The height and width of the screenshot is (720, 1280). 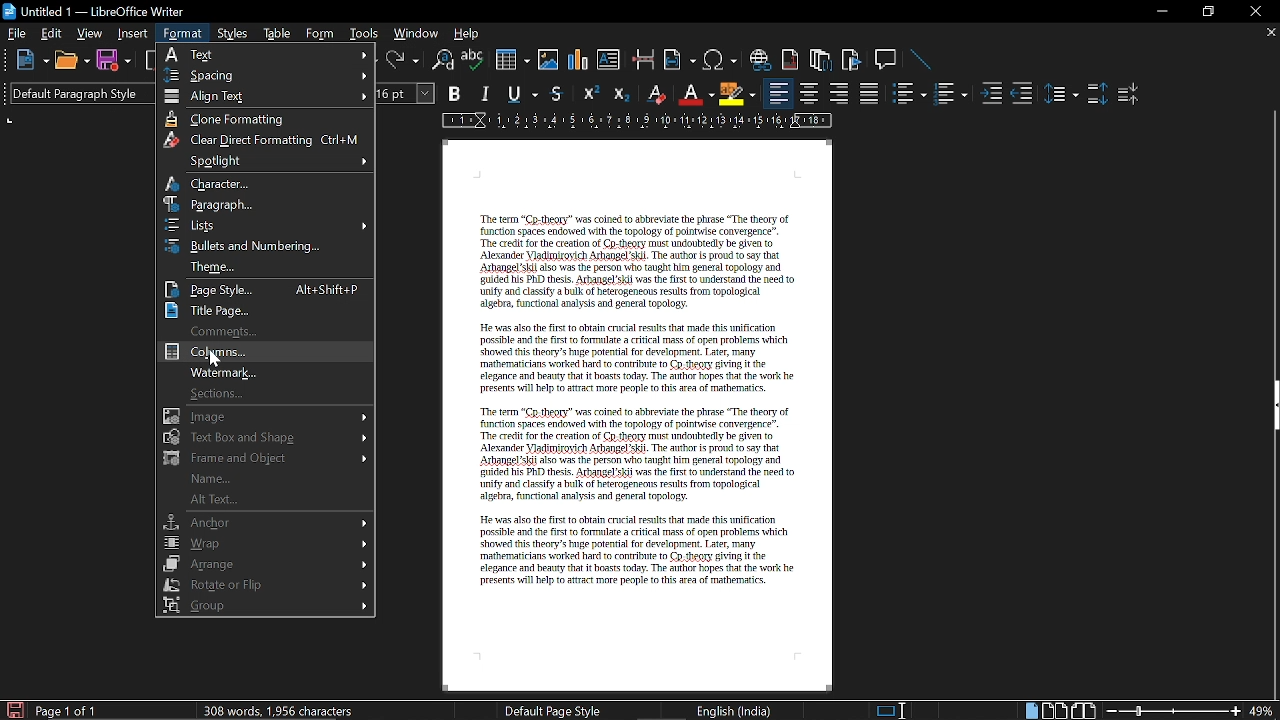 What do you see at coordinates (695, 95) in the screenshot?
I see `Underline` at bounding box center [695, 95].